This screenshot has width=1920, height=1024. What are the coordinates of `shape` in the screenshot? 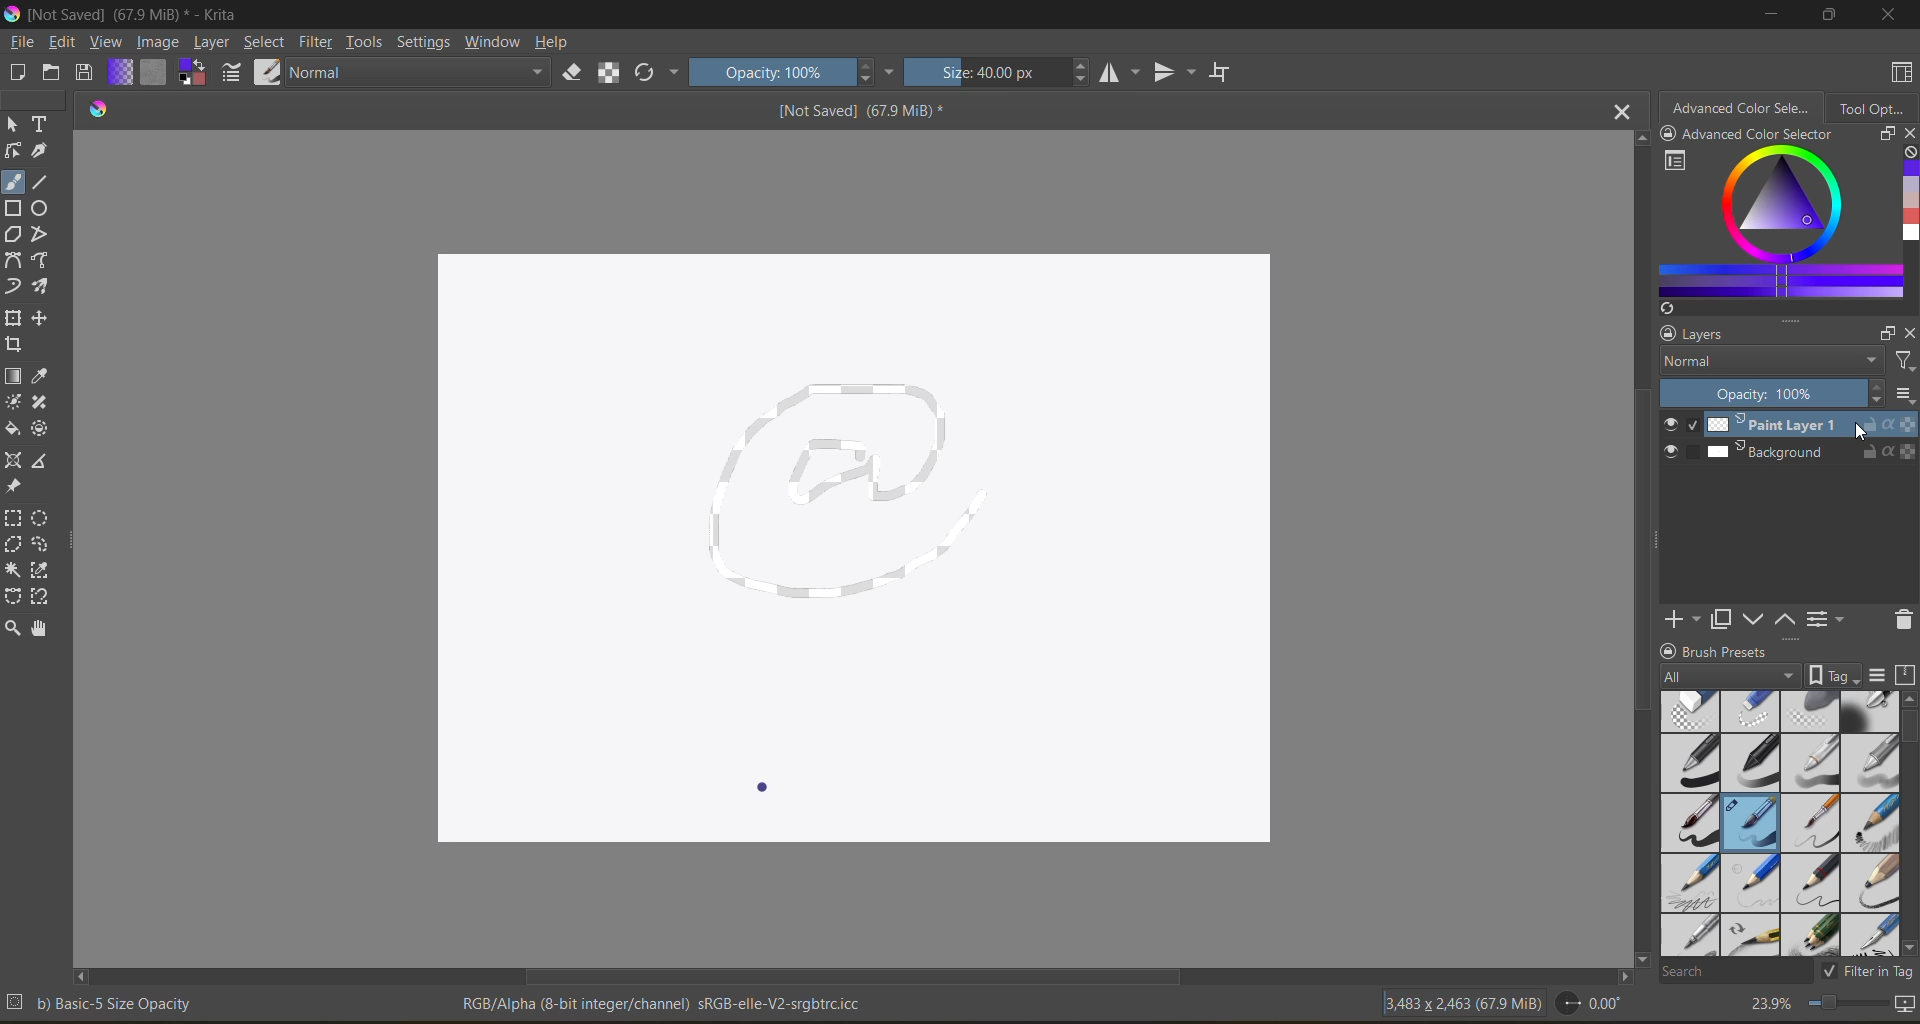 It's located at (13, 151).